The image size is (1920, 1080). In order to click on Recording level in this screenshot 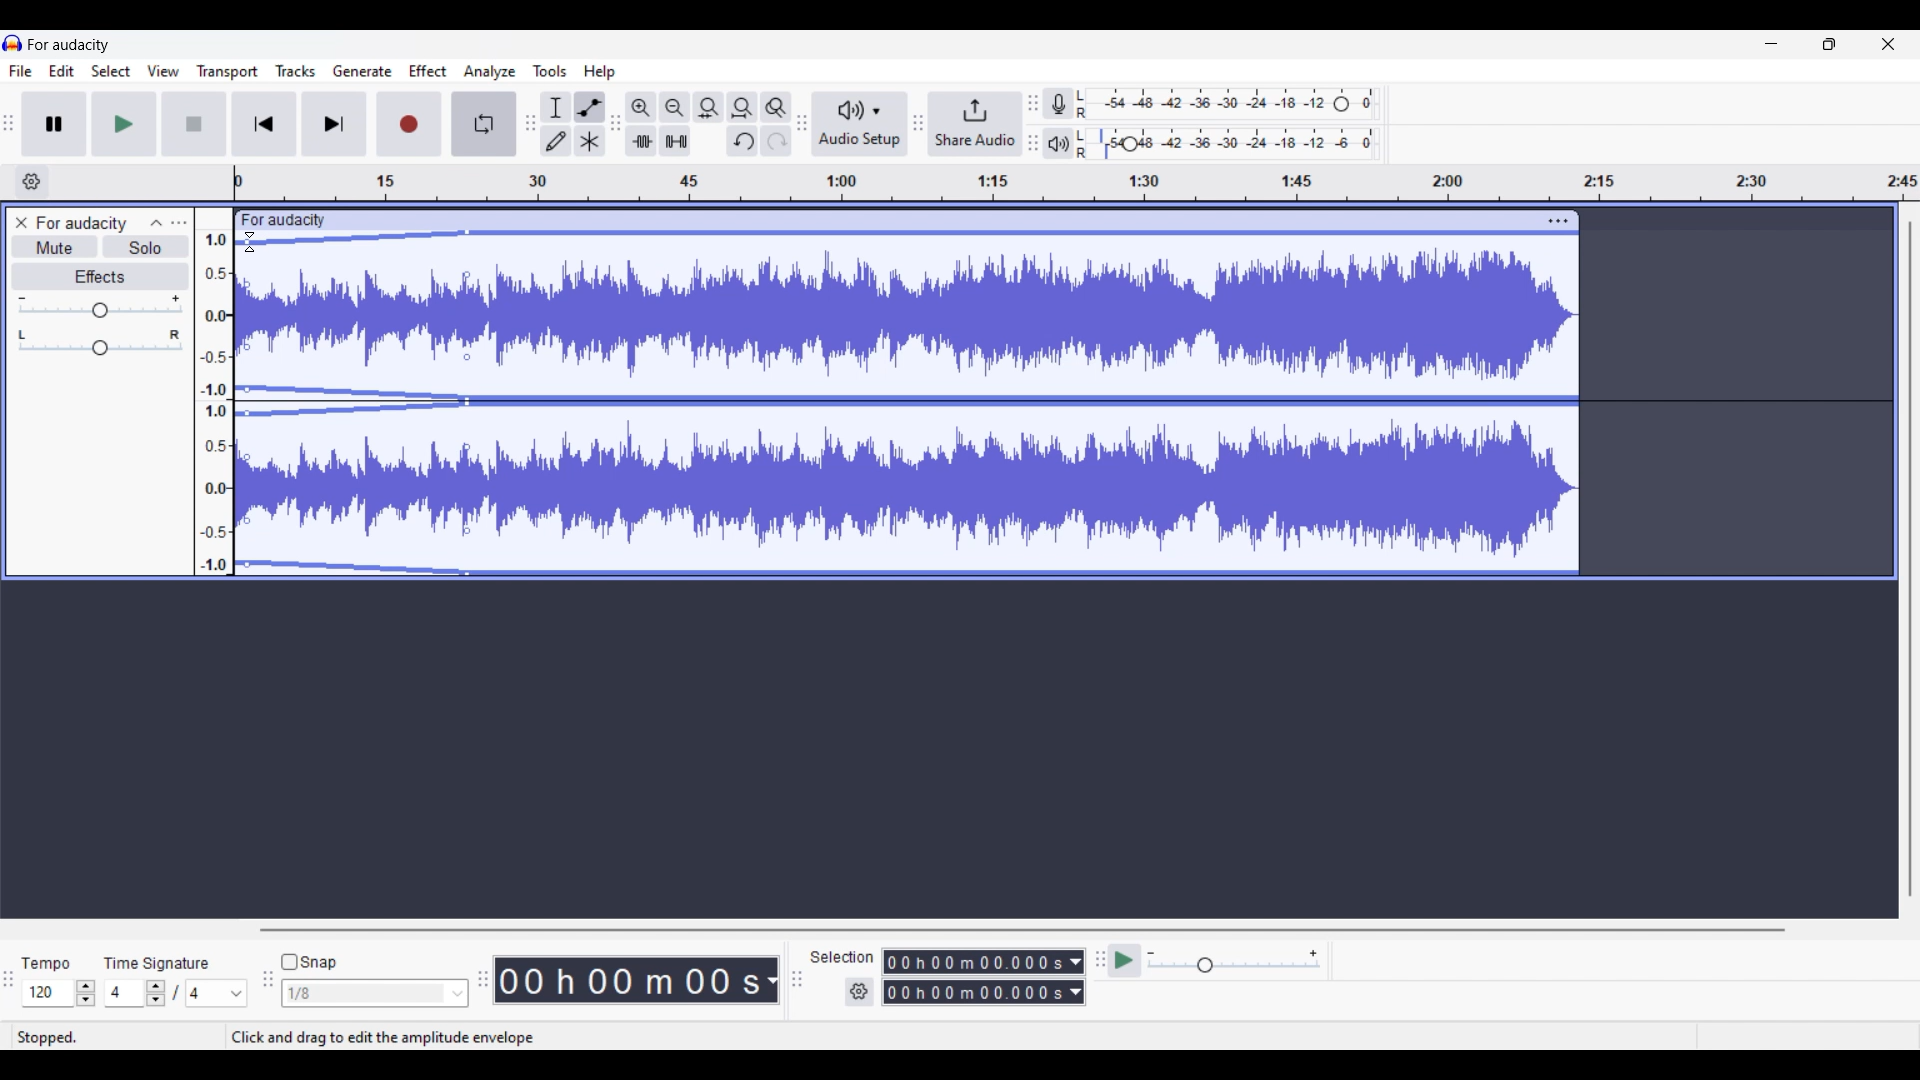, I will do `click(1227, 104)`.